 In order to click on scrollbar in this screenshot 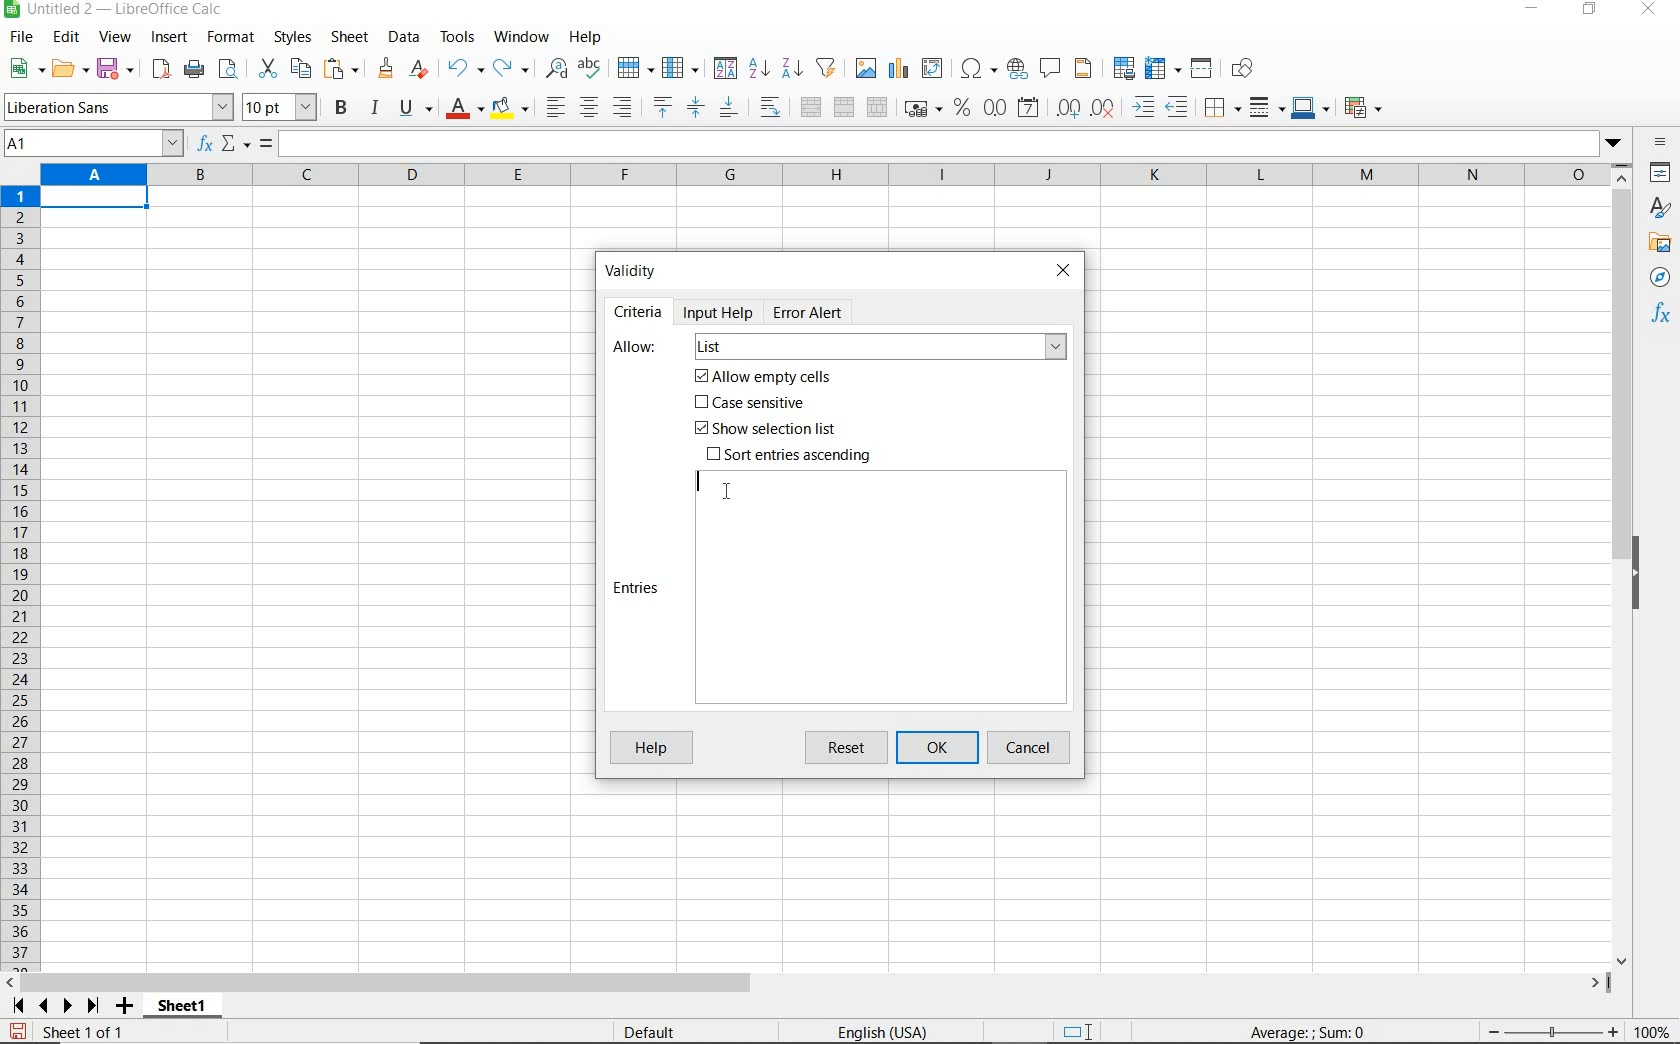, I will do `click(807, 983)`.